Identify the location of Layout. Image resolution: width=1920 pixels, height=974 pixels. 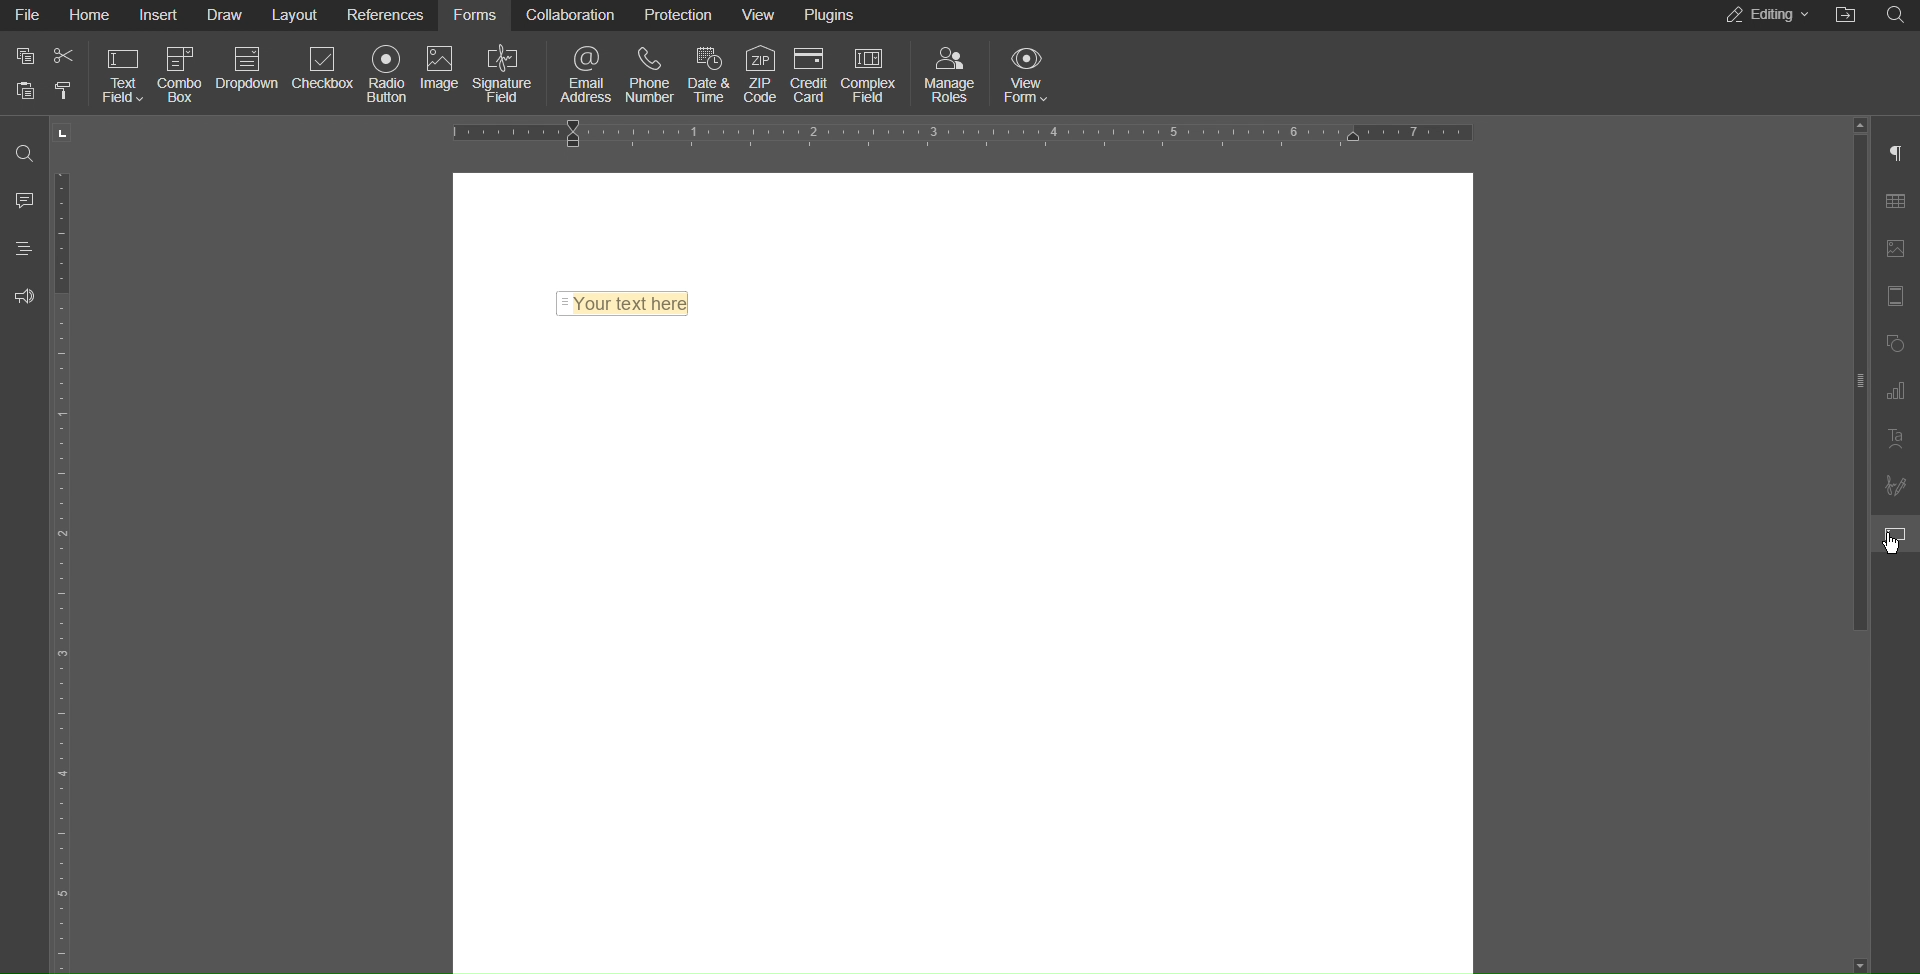
(298, 16).